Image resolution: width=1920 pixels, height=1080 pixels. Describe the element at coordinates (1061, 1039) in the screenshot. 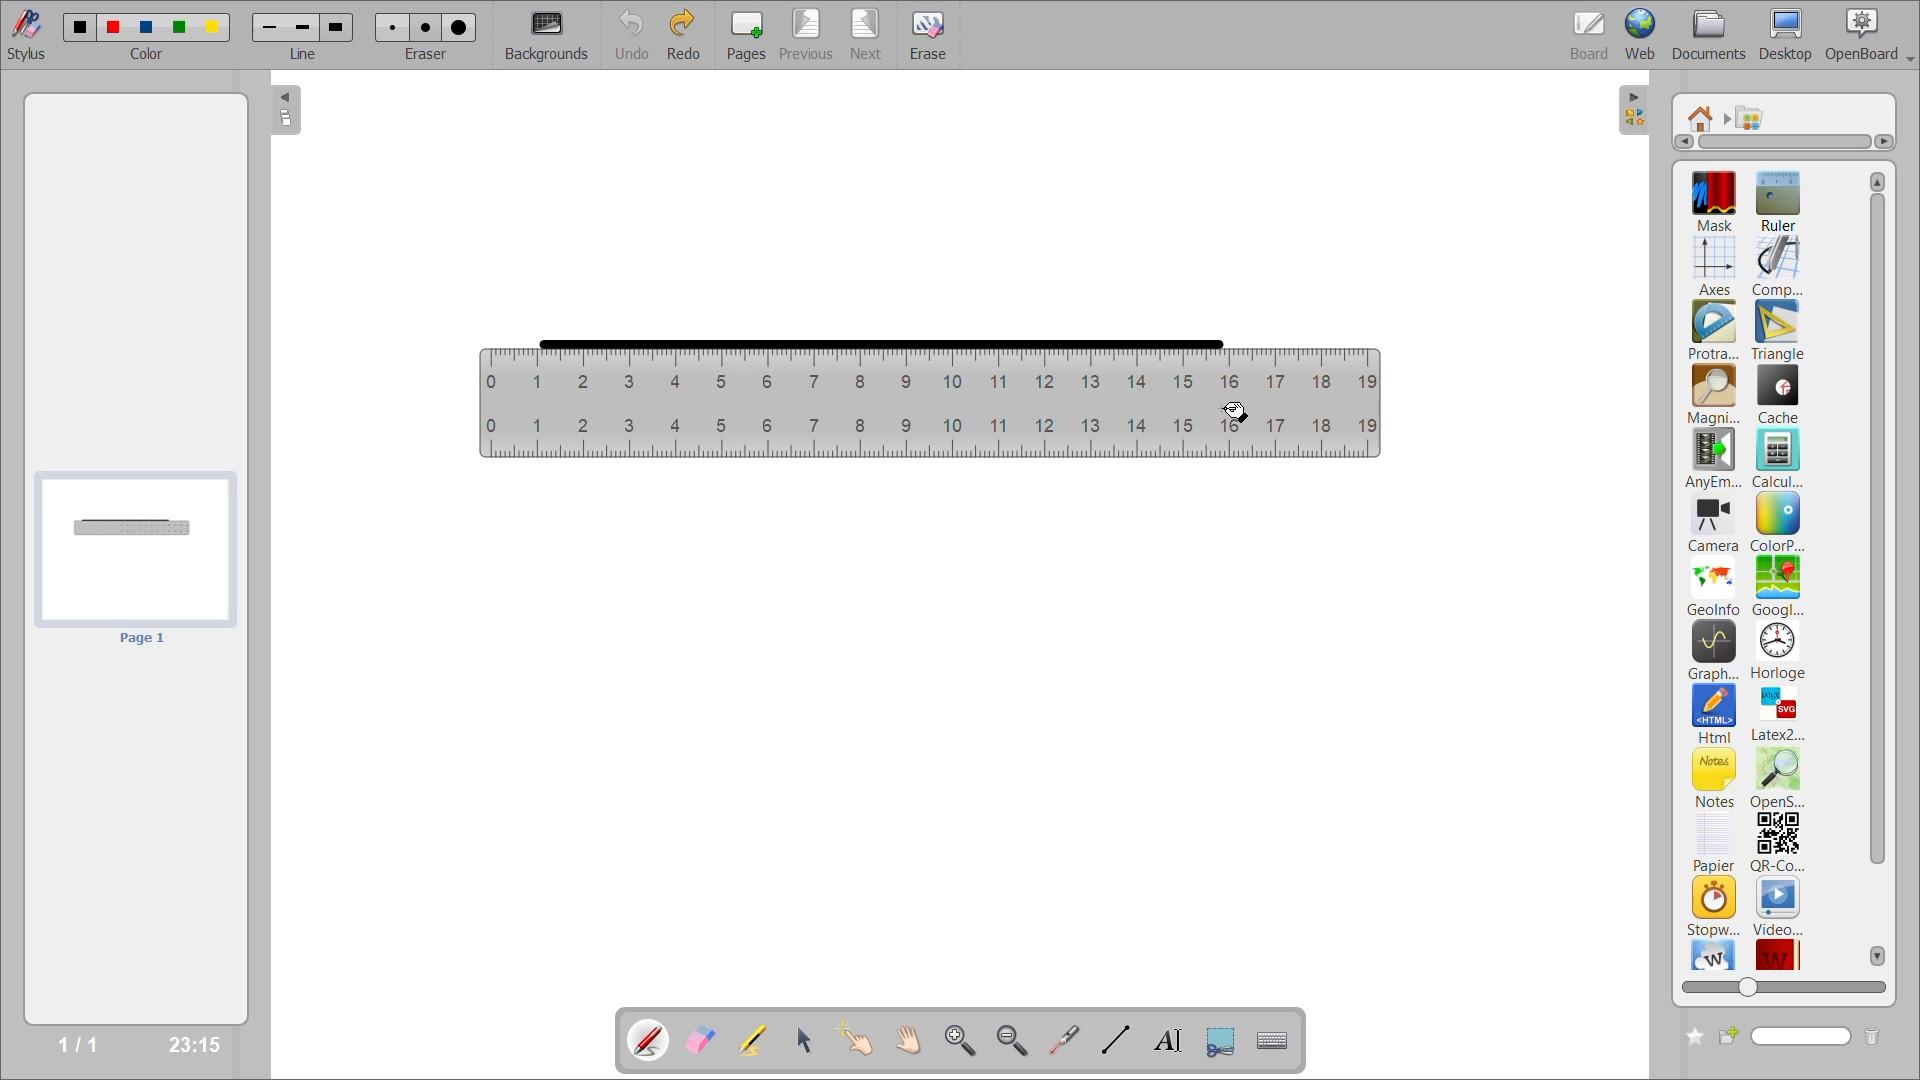

I see `virtual laser pointer` at that location.